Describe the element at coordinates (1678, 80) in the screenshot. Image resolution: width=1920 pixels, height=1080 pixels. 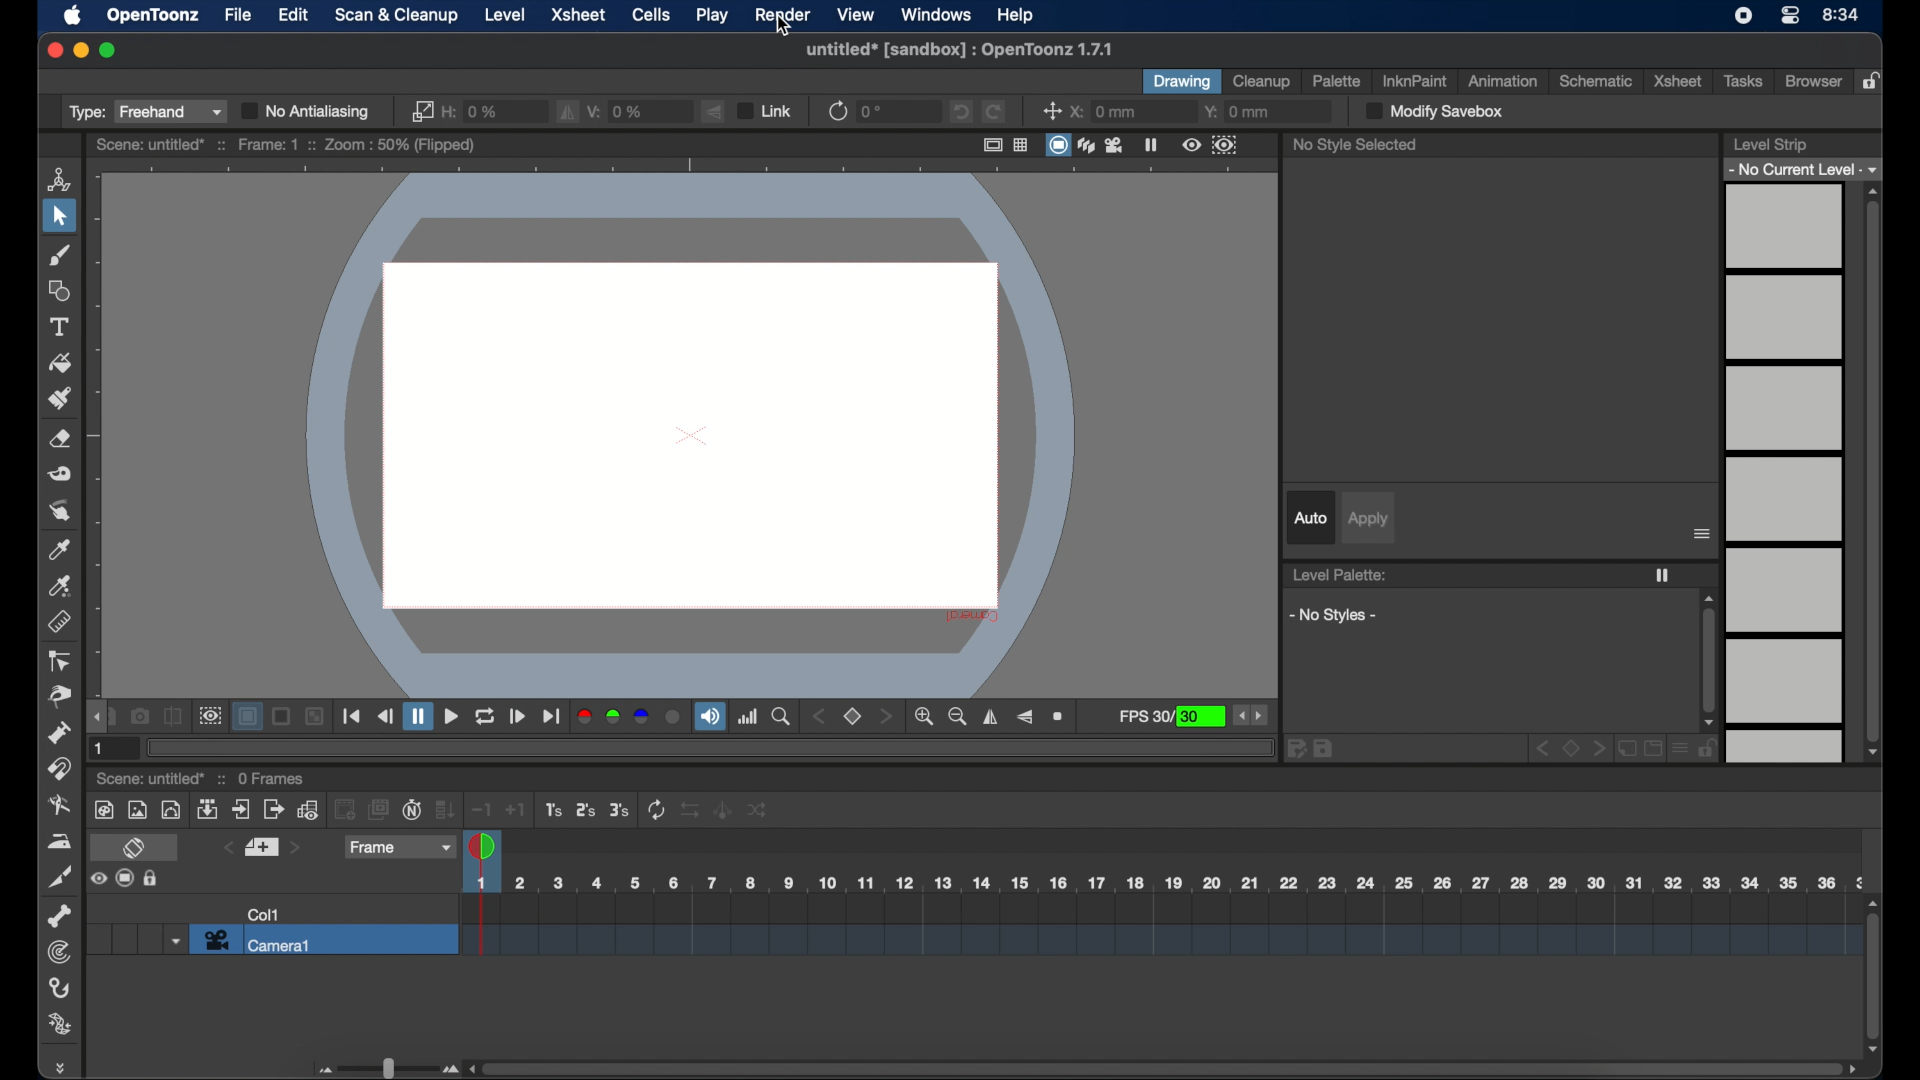
I see `xsheet` at that location.